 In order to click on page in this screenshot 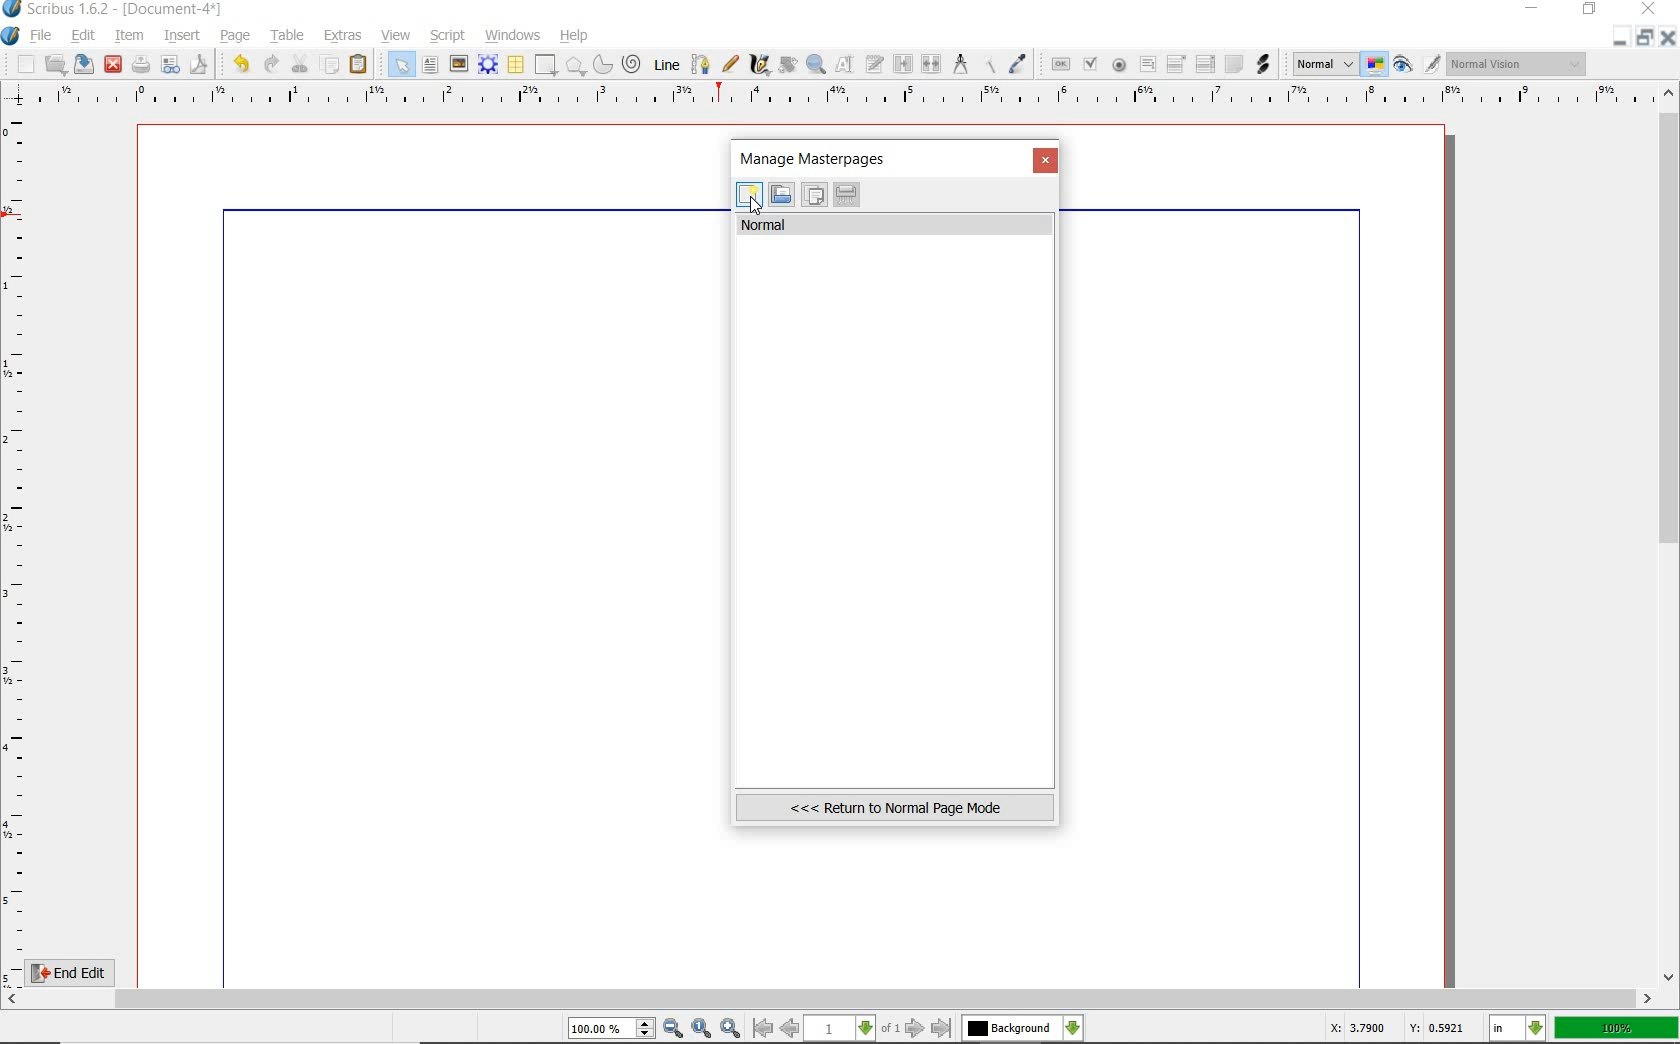, I will do `click(236, 34)`.